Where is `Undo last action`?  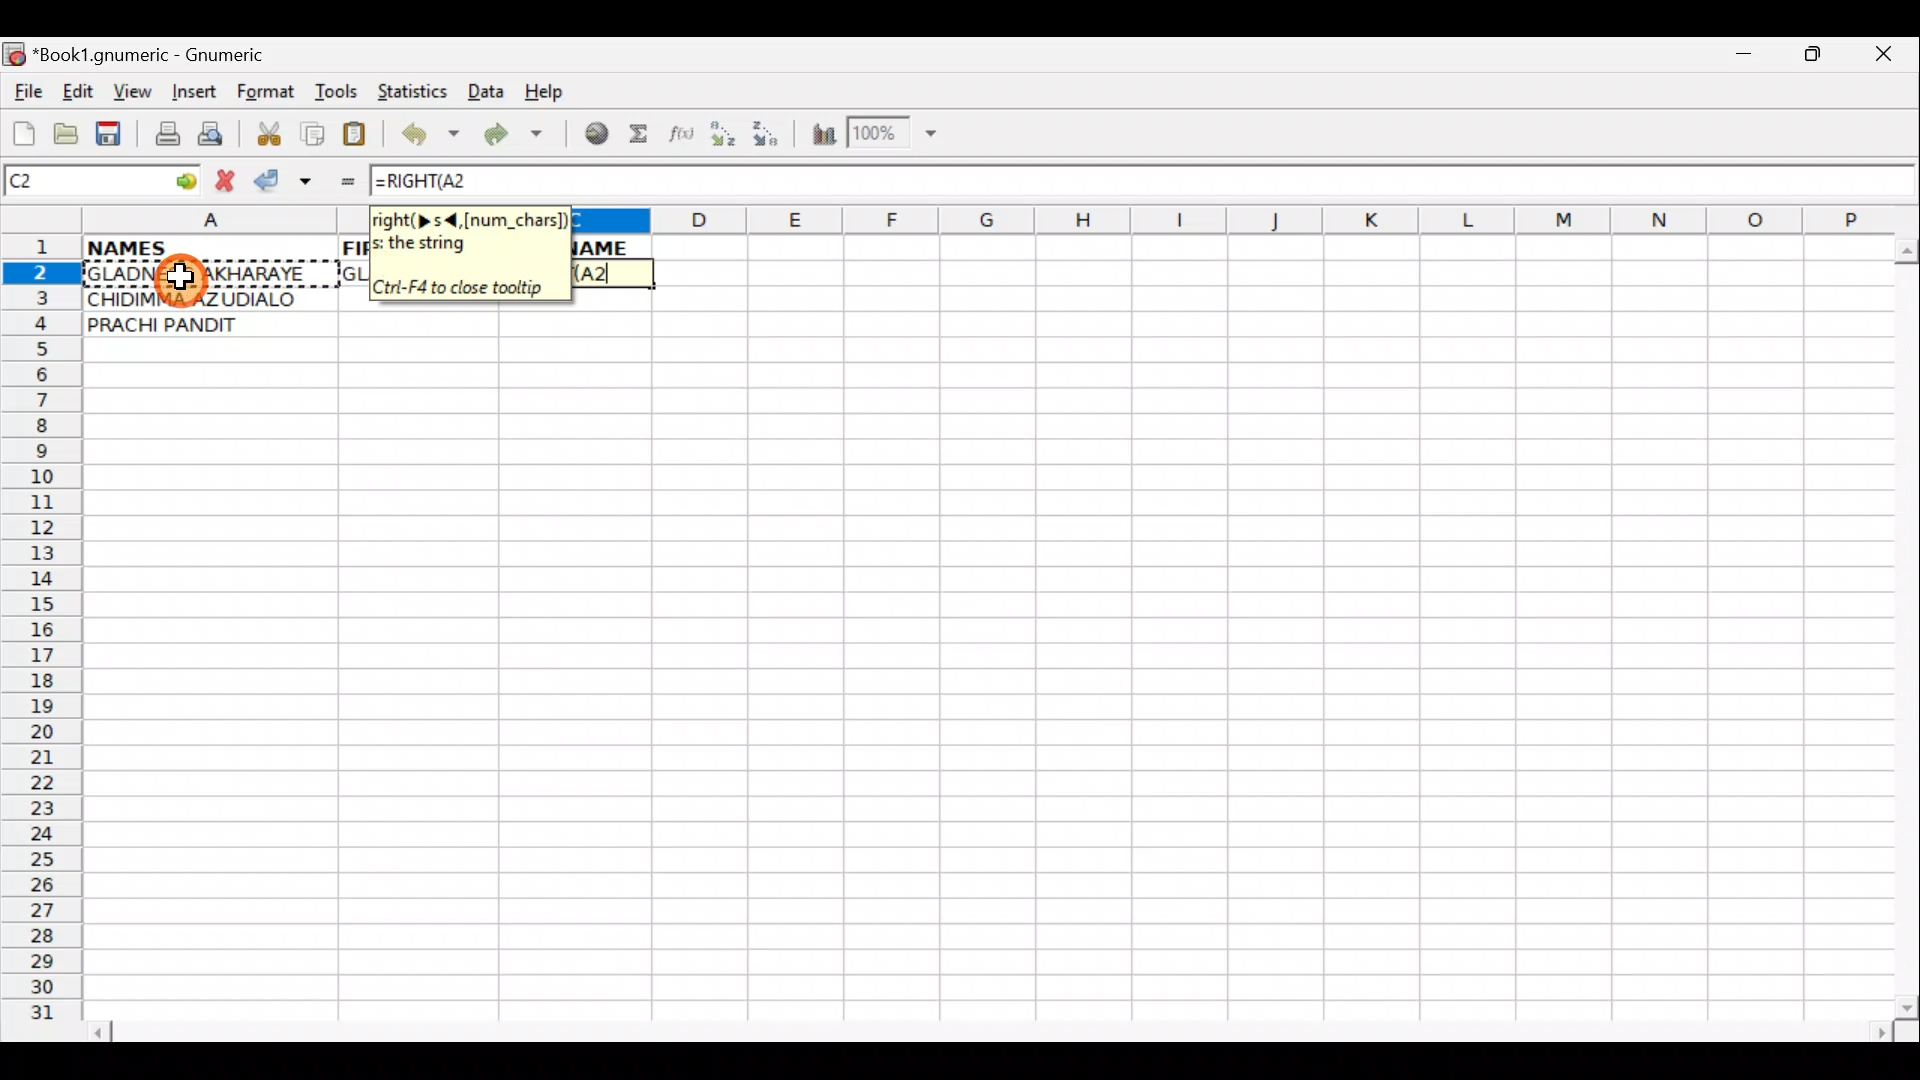
Undo last action is located at coordinates (433, 137).